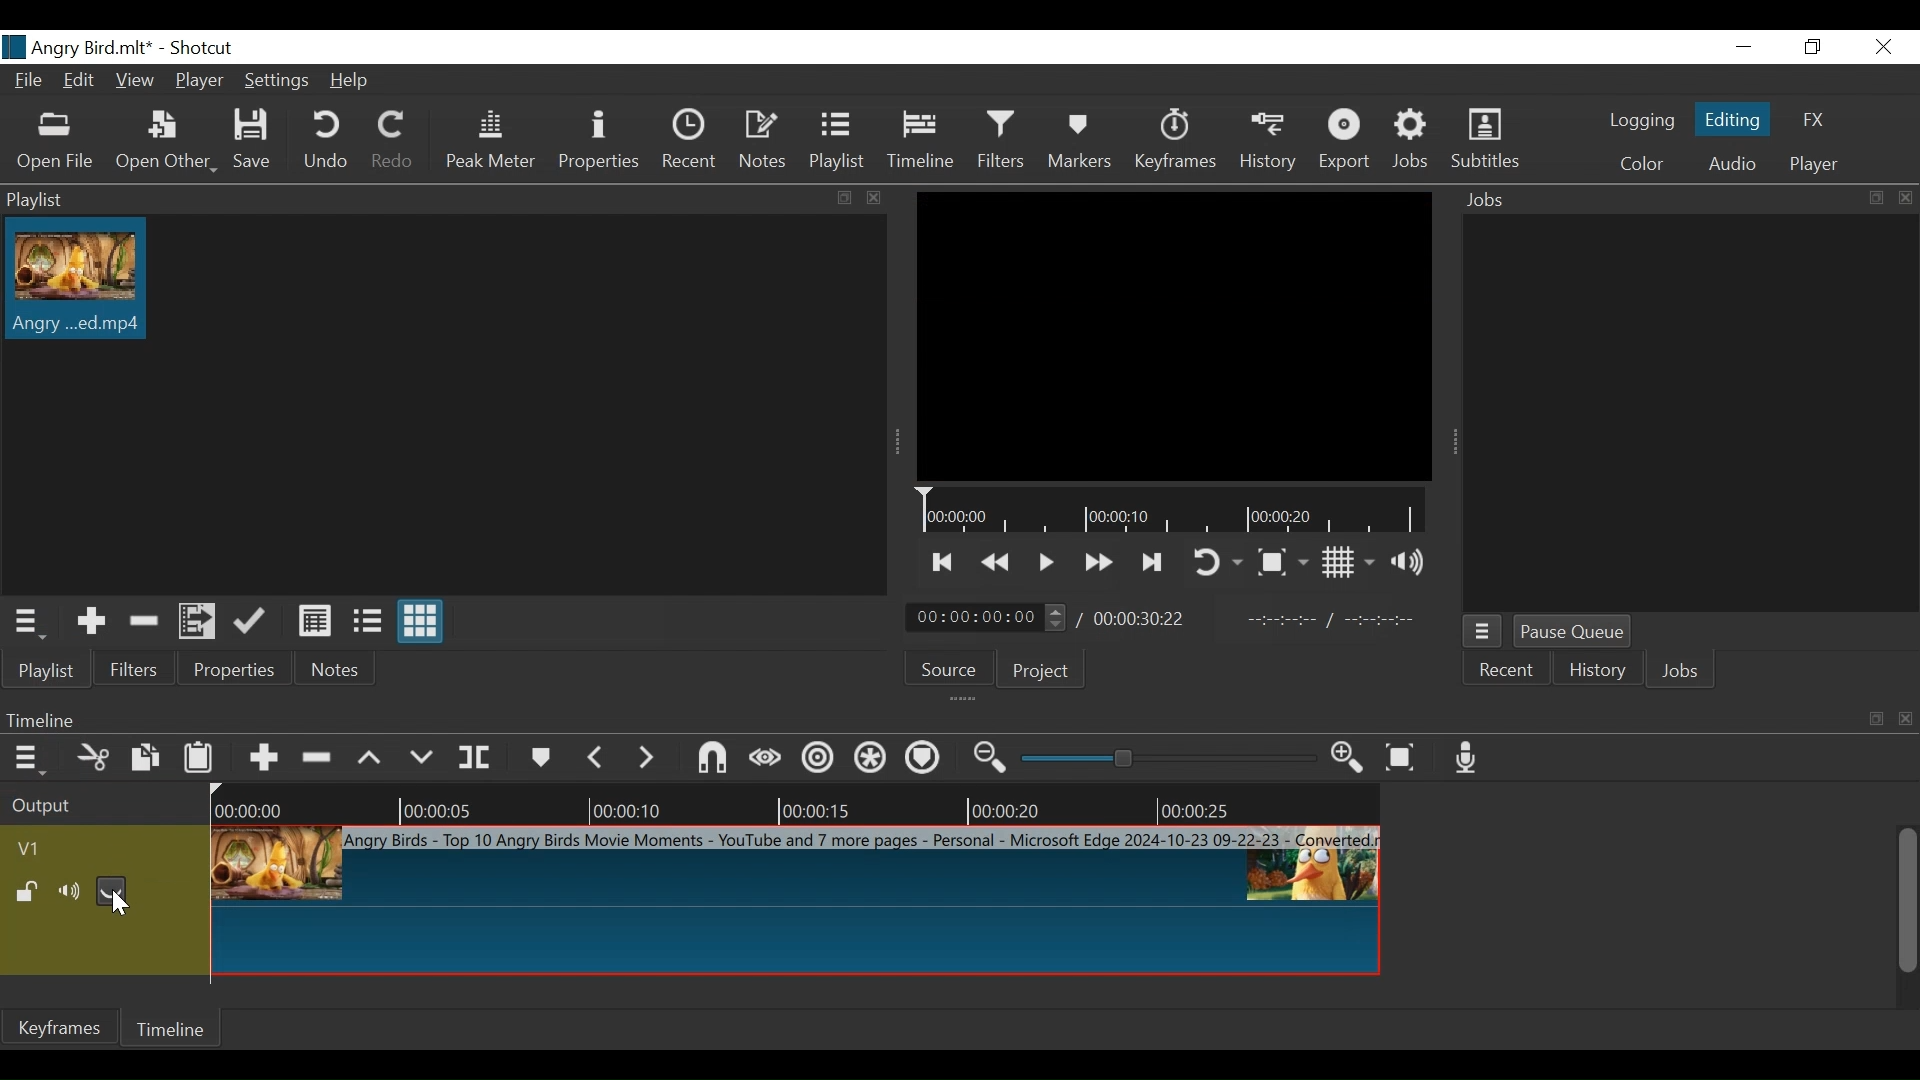  What do you see at coordinates (1643, 121) in the screenshot?
I see `logging` at bounding box center [1643, 121].